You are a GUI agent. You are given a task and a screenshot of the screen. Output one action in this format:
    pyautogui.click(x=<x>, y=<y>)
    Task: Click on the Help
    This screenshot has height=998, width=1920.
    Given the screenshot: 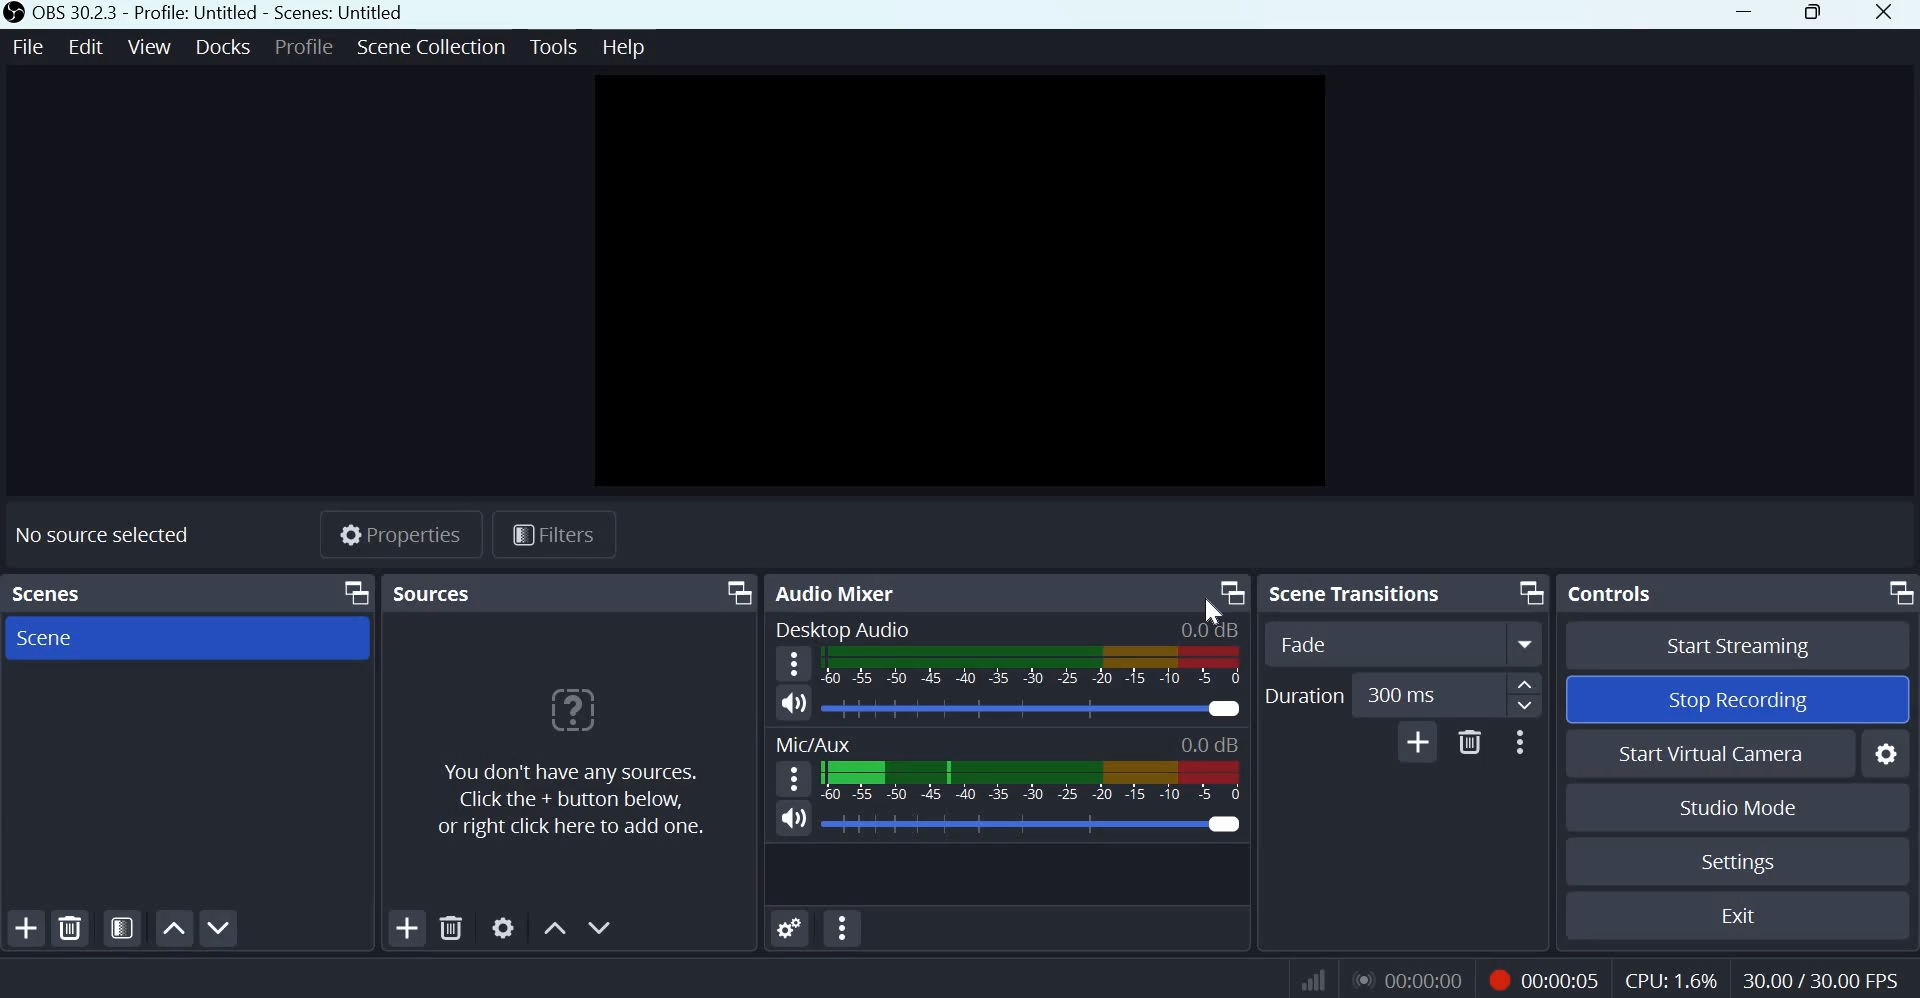 What is the action you would take?
    pyautogui.click(x=623, y=45)
    